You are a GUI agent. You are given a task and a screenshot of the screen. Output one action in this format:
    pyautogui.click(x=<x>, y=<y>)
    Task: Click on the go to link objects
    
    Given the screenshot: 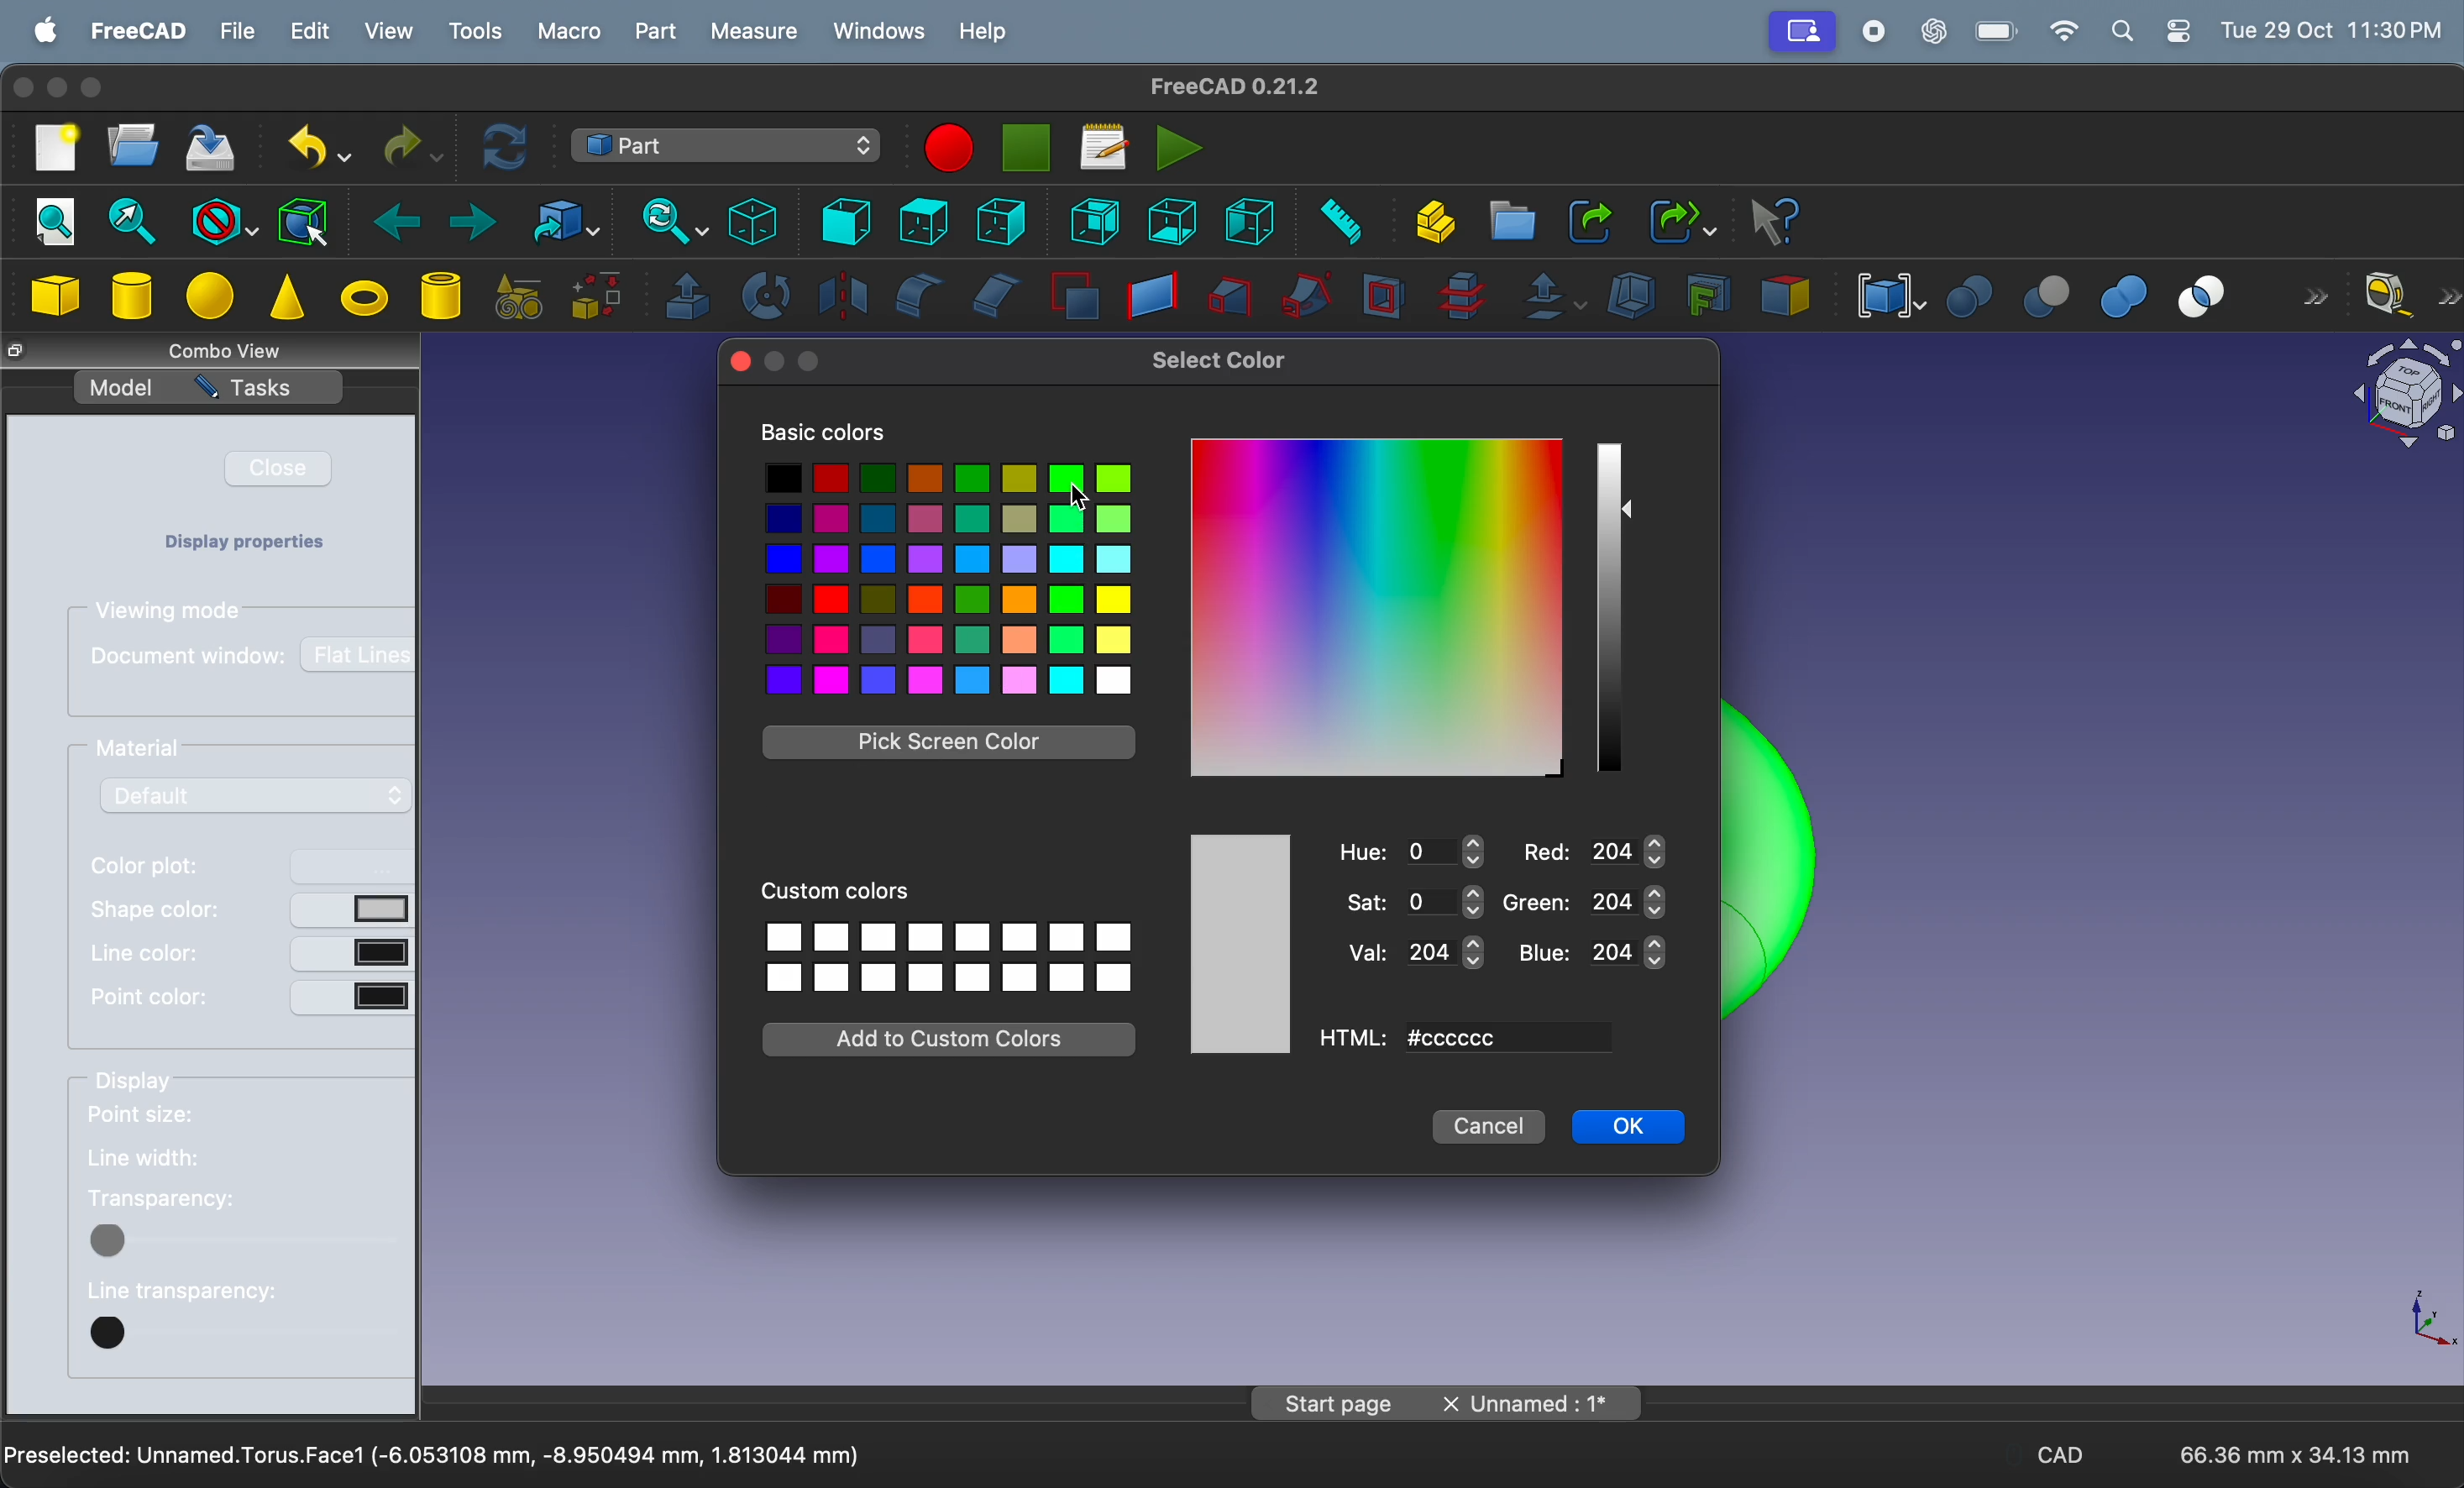 What is the action you would take?
    pyautogui.click(x=555, y=221)
    